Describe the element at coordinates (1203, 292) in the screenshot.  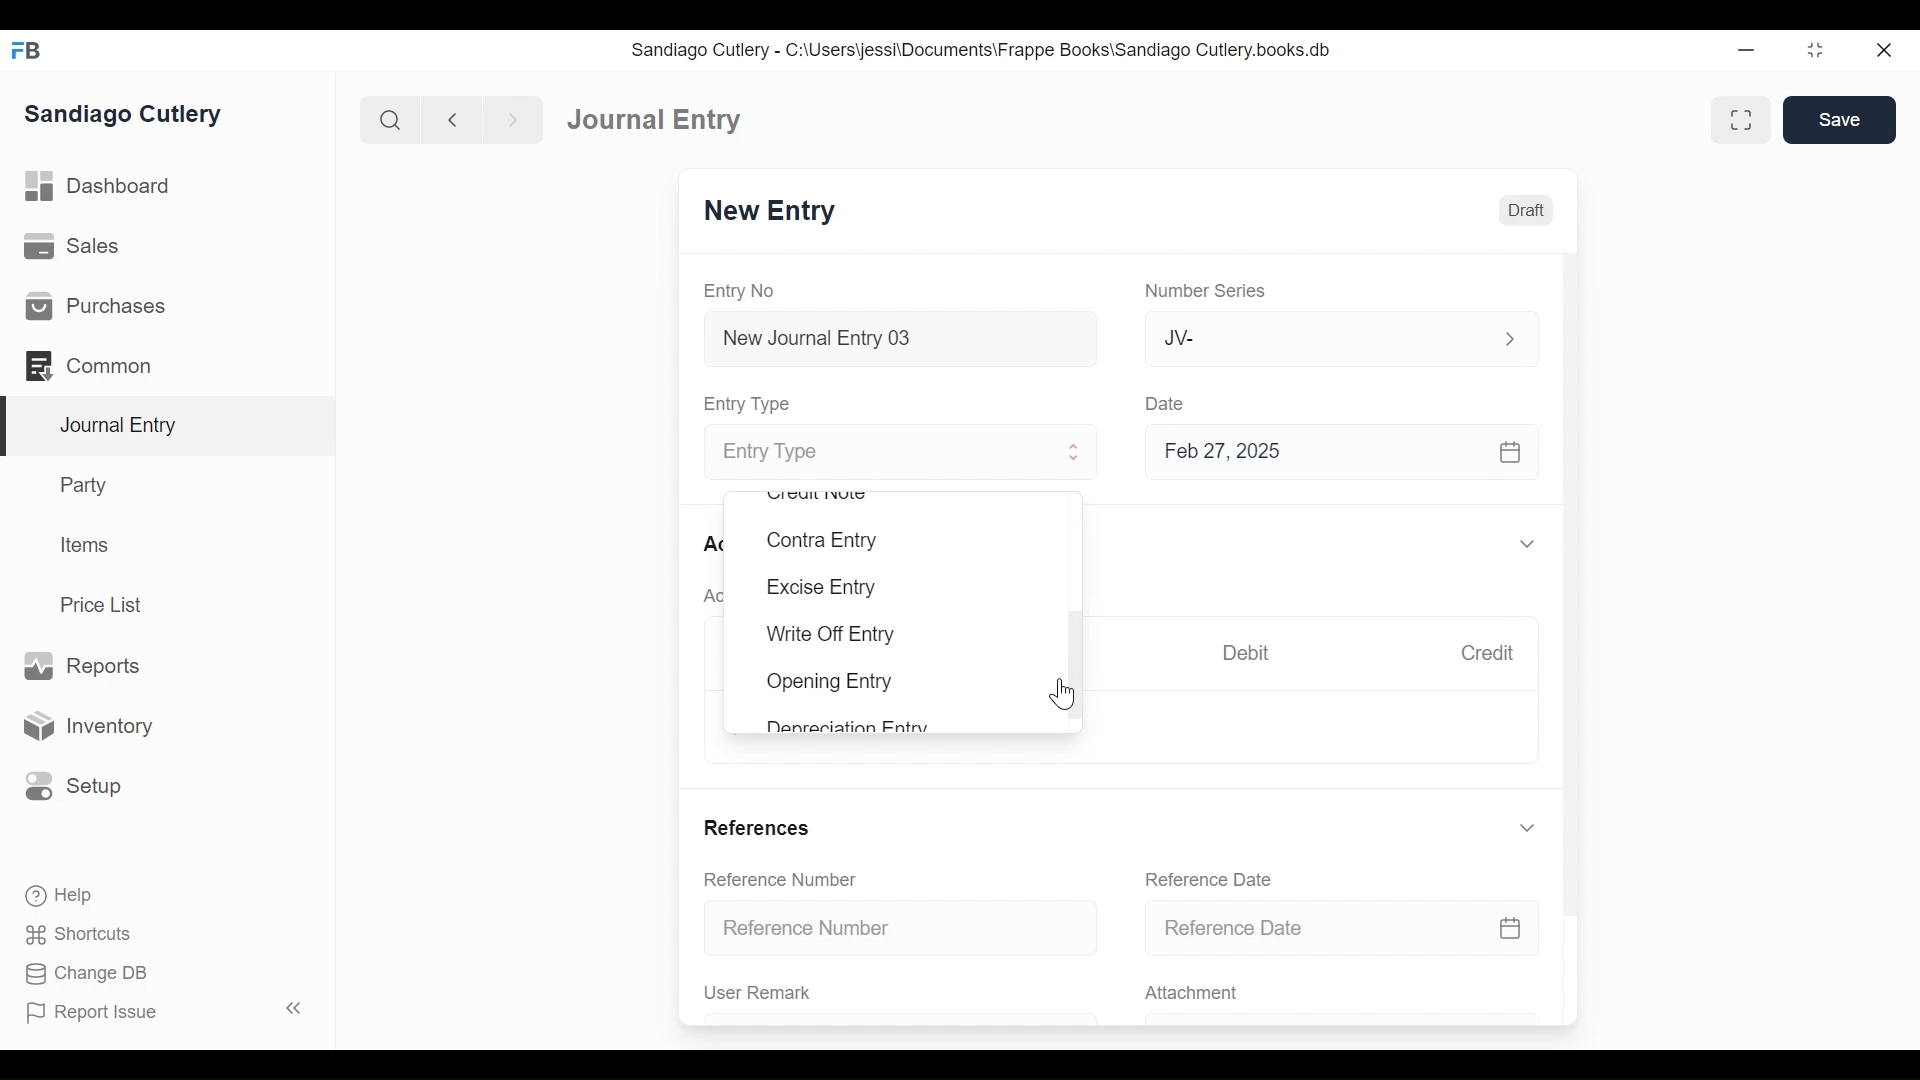
I see `Number Series` at that location.